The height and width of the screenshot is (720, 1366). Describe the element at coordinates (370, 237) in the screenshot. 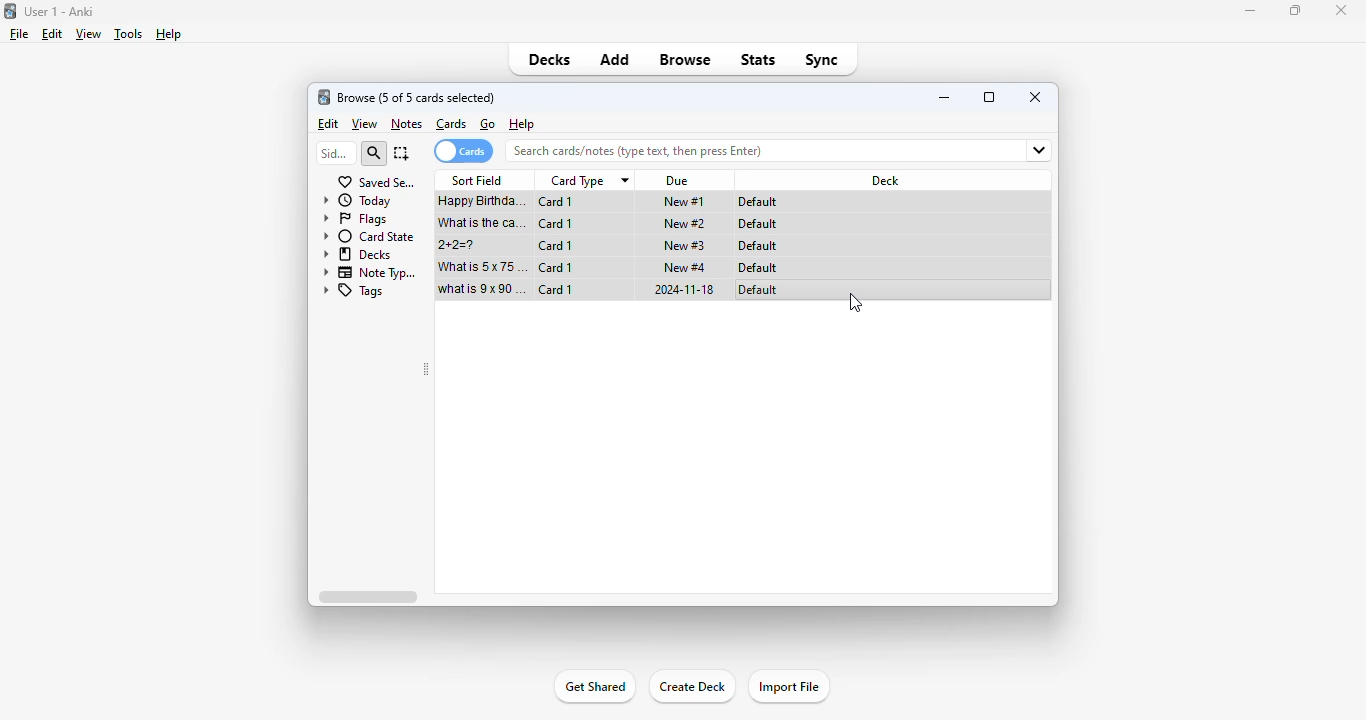

I see `card state` at that location.